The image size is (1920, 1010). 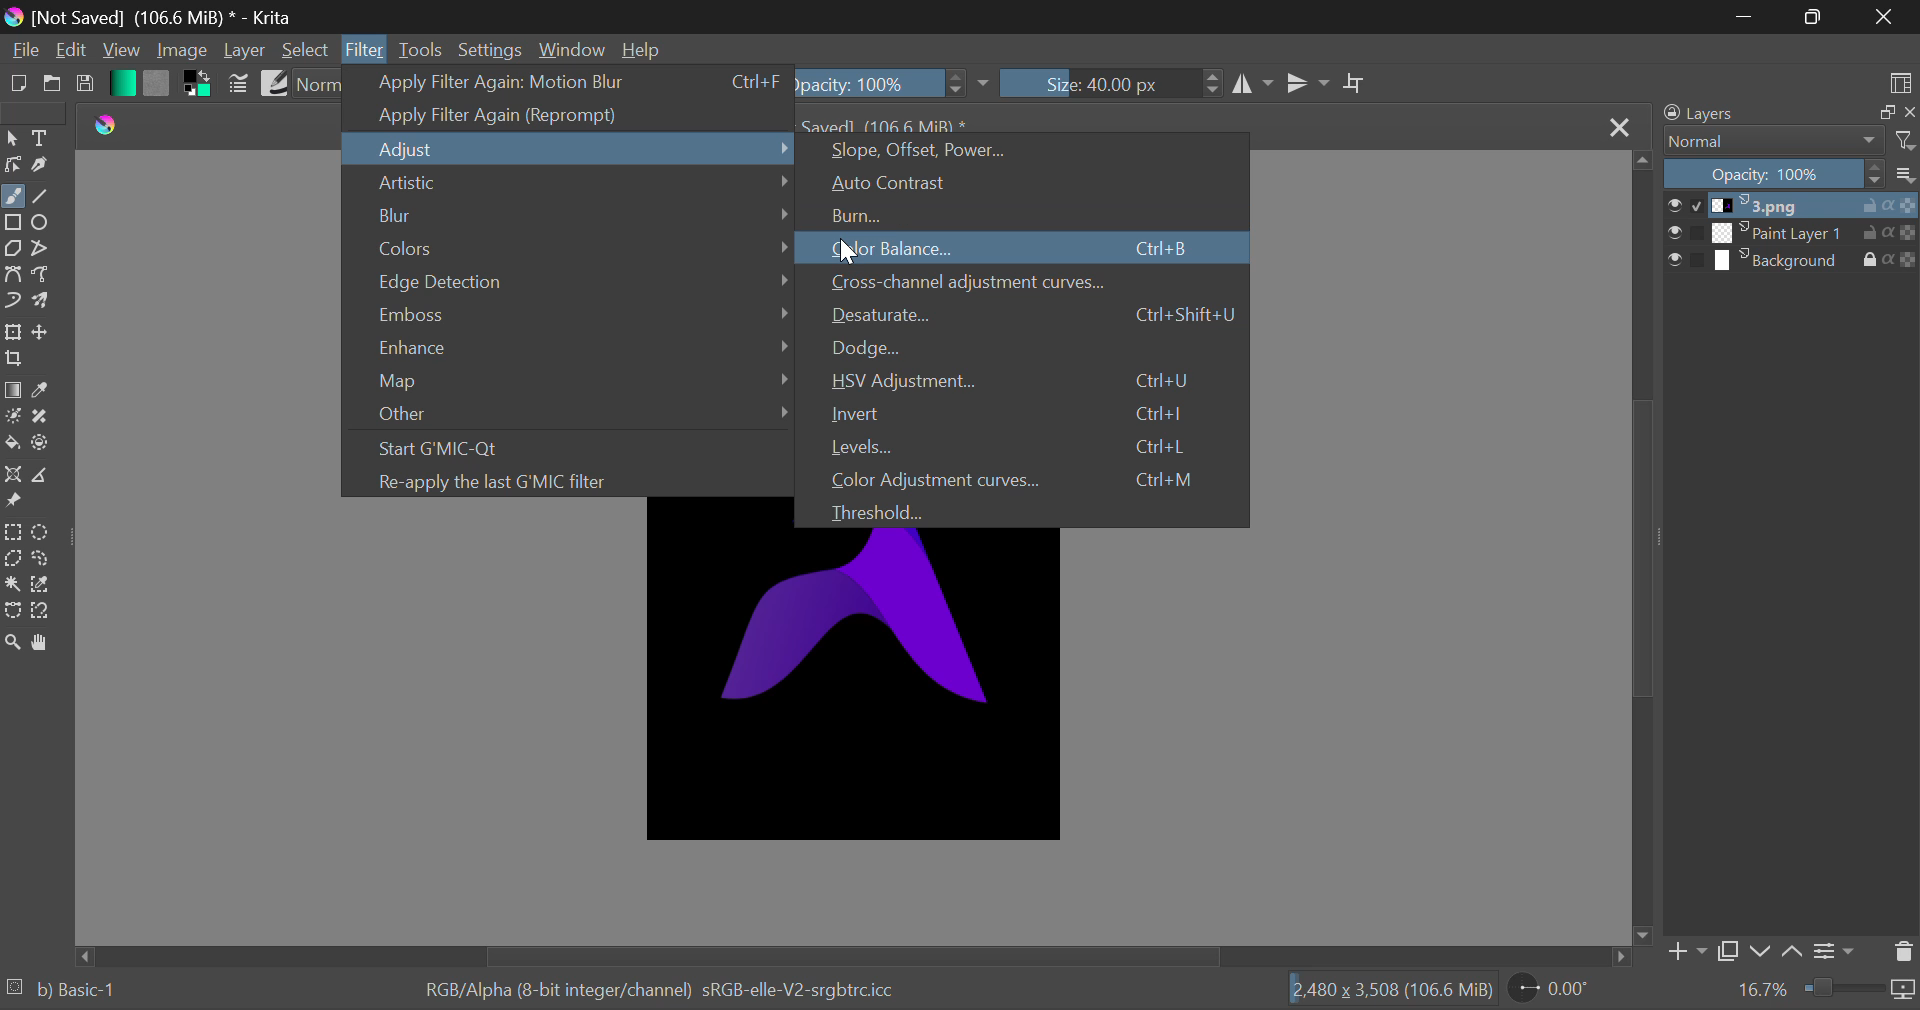 I want to click on Normal, so click(x=1771, y=142).